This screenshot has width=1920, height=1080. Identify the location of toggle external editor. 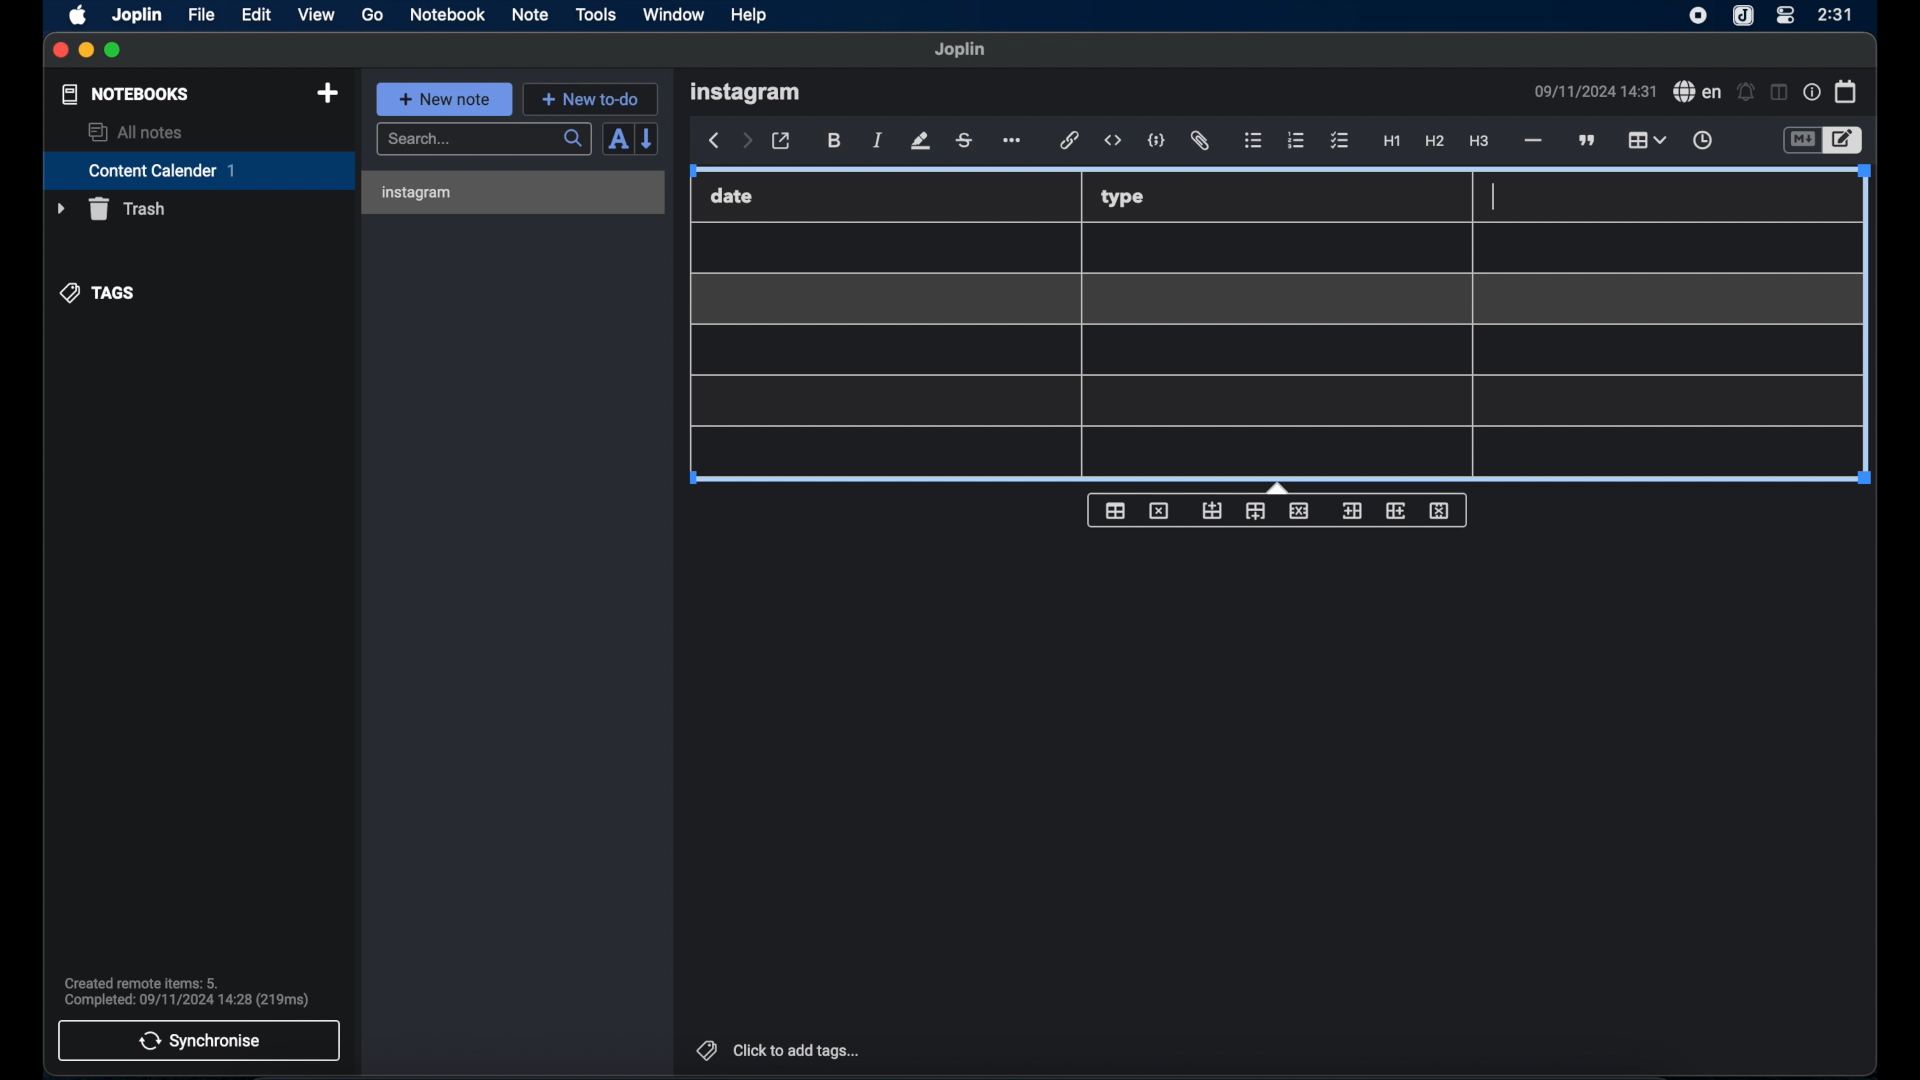
(781, 141).